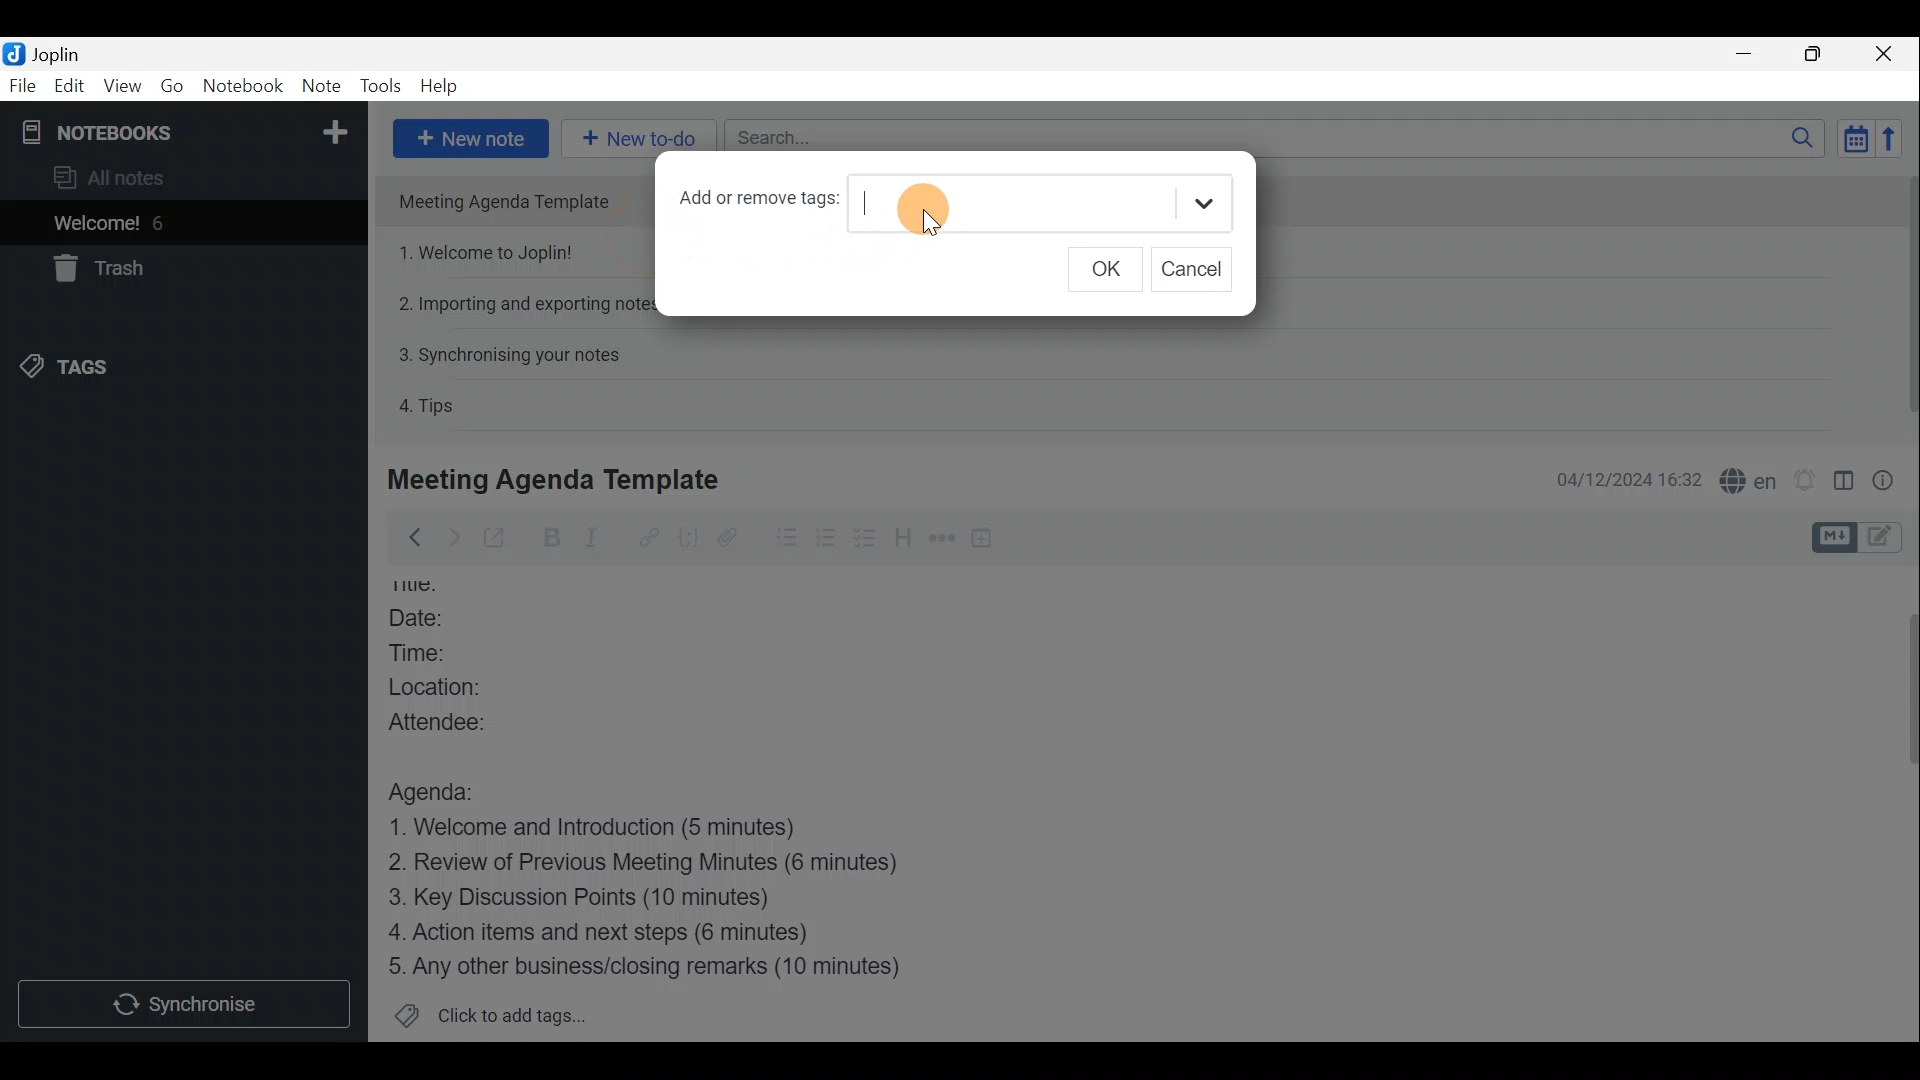  What do you see at coordinates (861, 539) in the screenshot?
I see `Checkbox` at bounding box center [861, 539].